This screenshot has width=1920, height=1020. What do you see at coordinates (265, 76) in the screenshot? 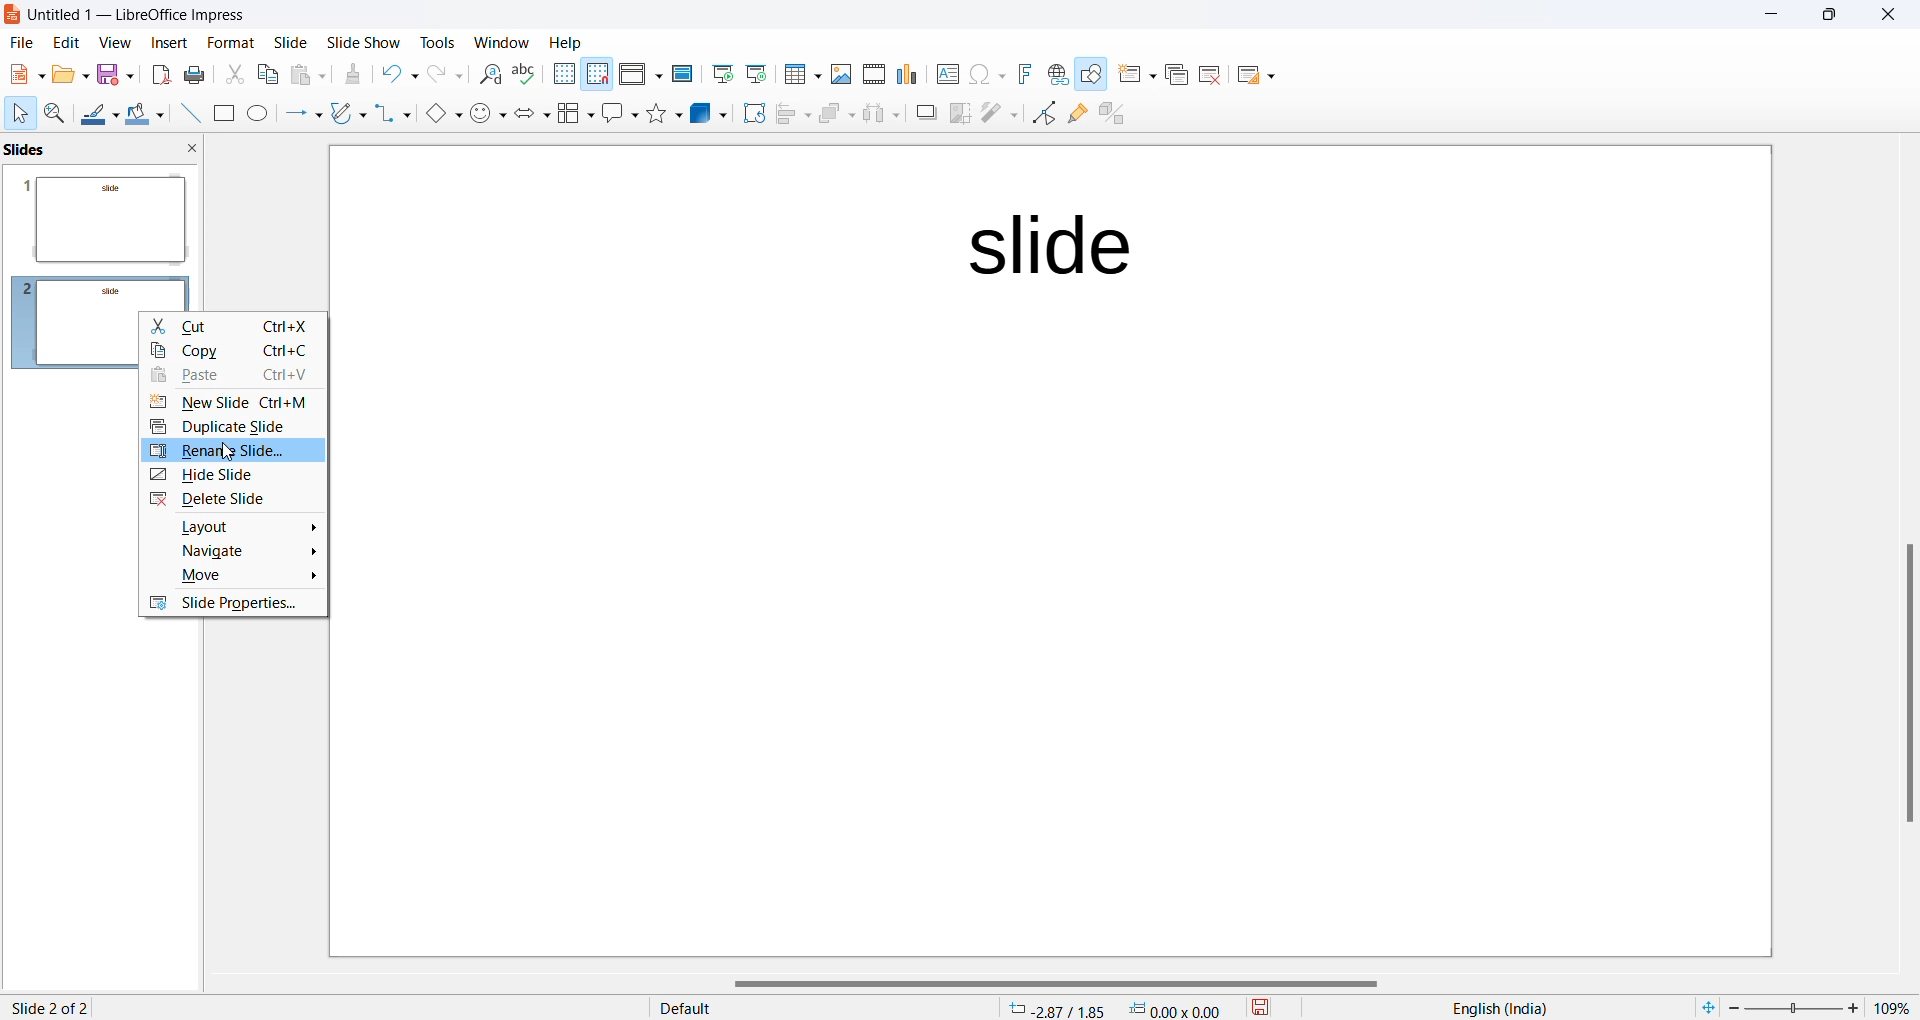
I see `Copy` at bounding box center [265, 76].